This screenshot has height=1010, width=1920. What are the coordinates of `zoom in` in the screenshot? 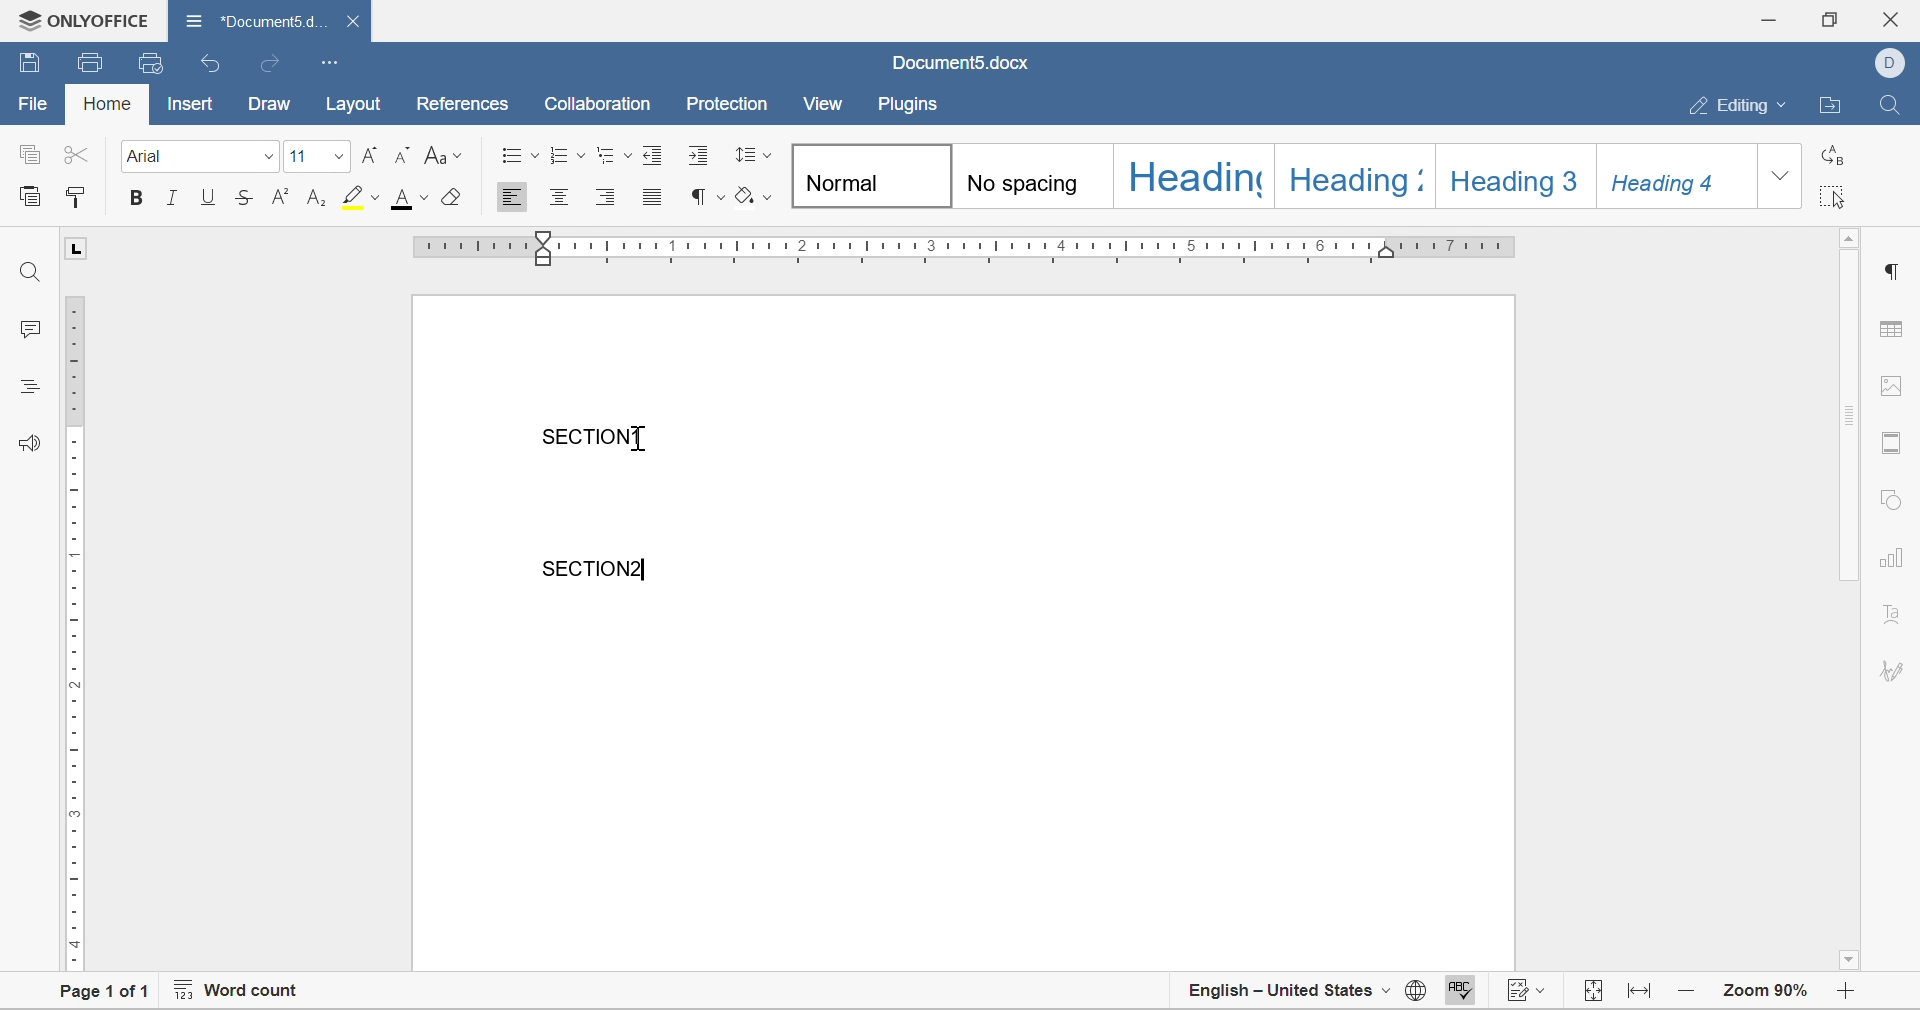 It's located at (1689, 989).